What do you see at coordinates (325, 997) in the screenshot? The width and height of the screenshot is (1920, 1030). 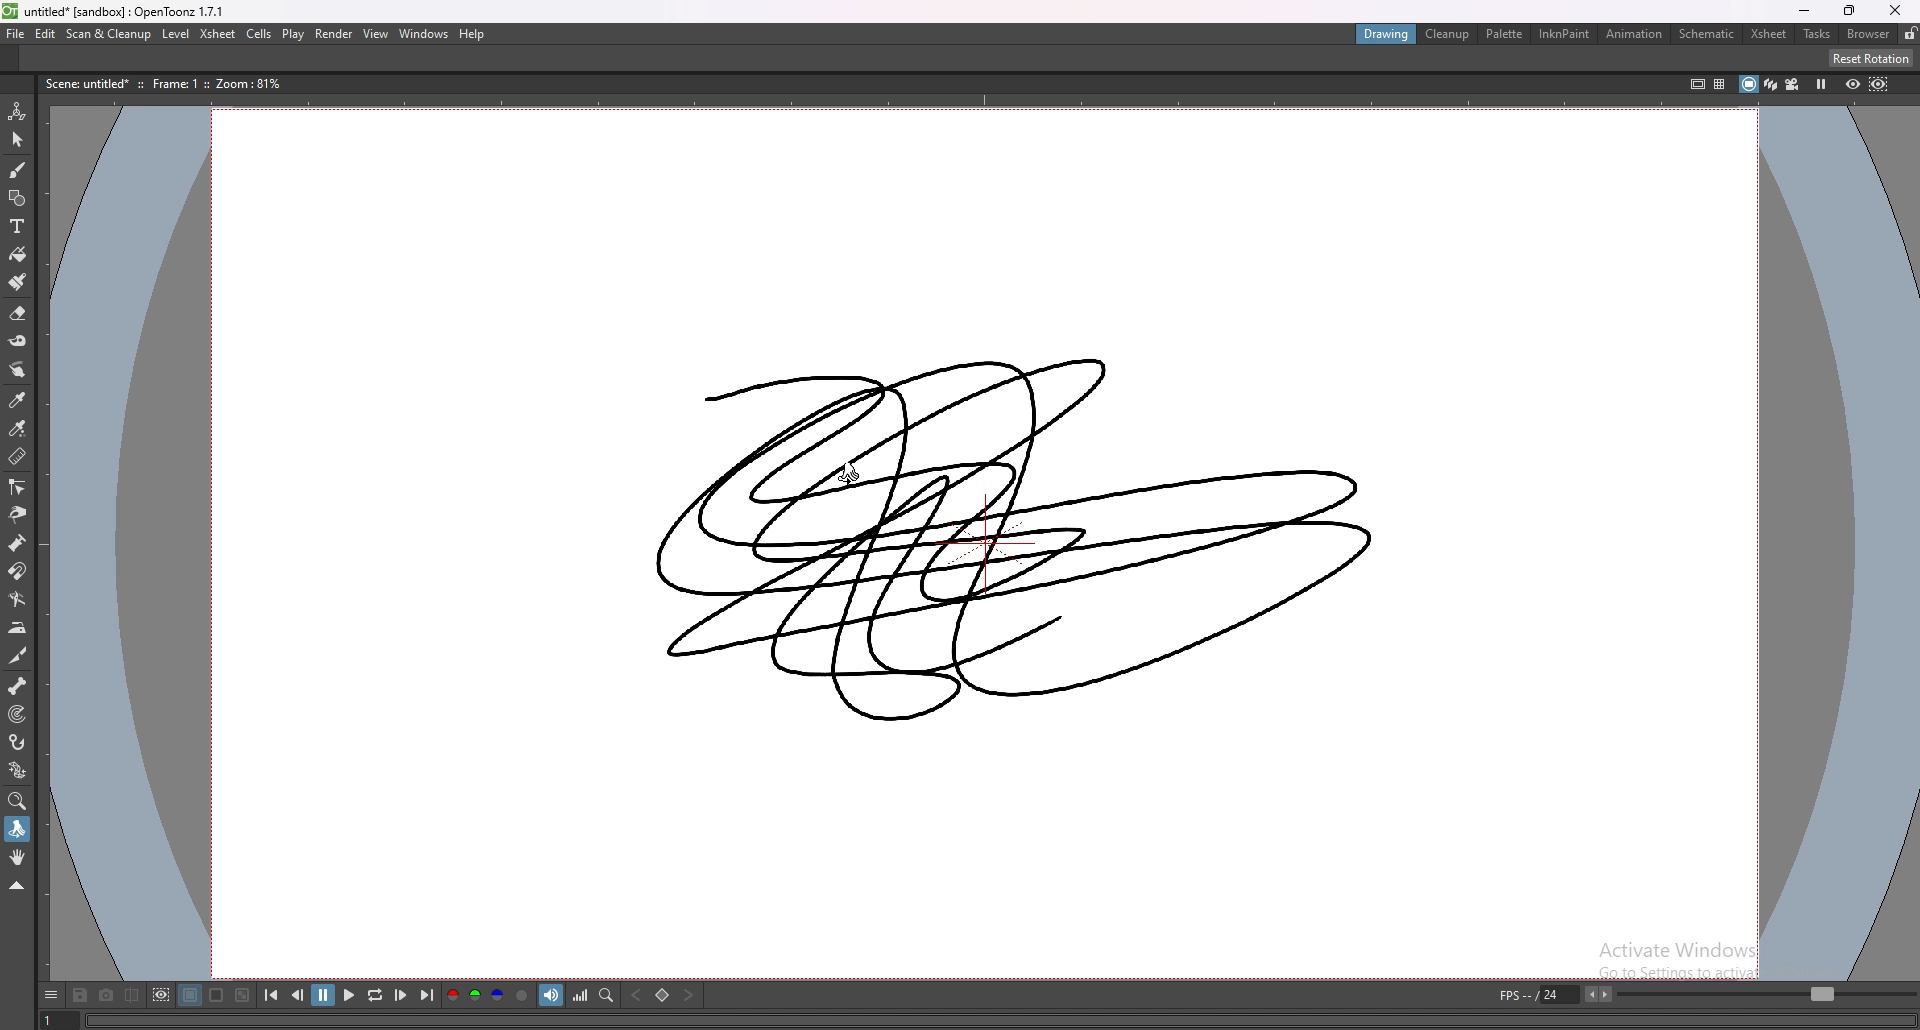 I see `pause` at bounding box center [325, 997].